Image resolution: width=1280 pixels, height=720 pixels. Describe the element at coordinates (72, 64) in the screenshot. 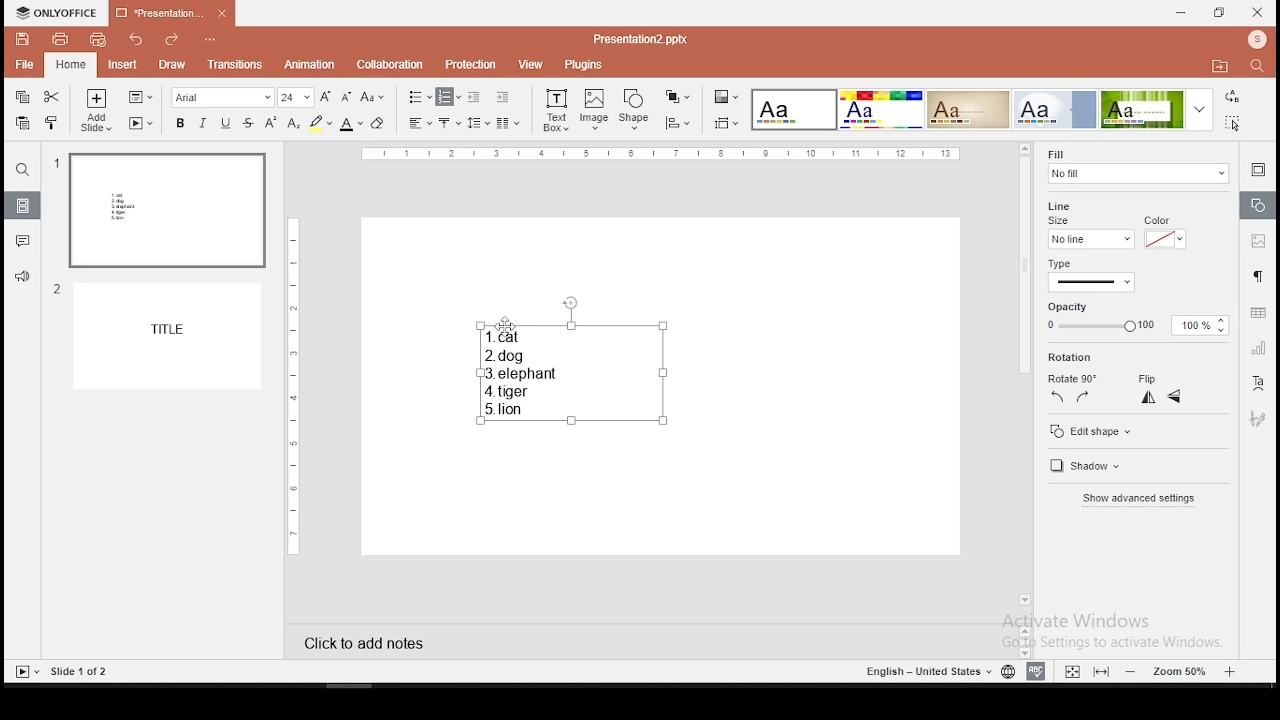

I see `home` at that location.